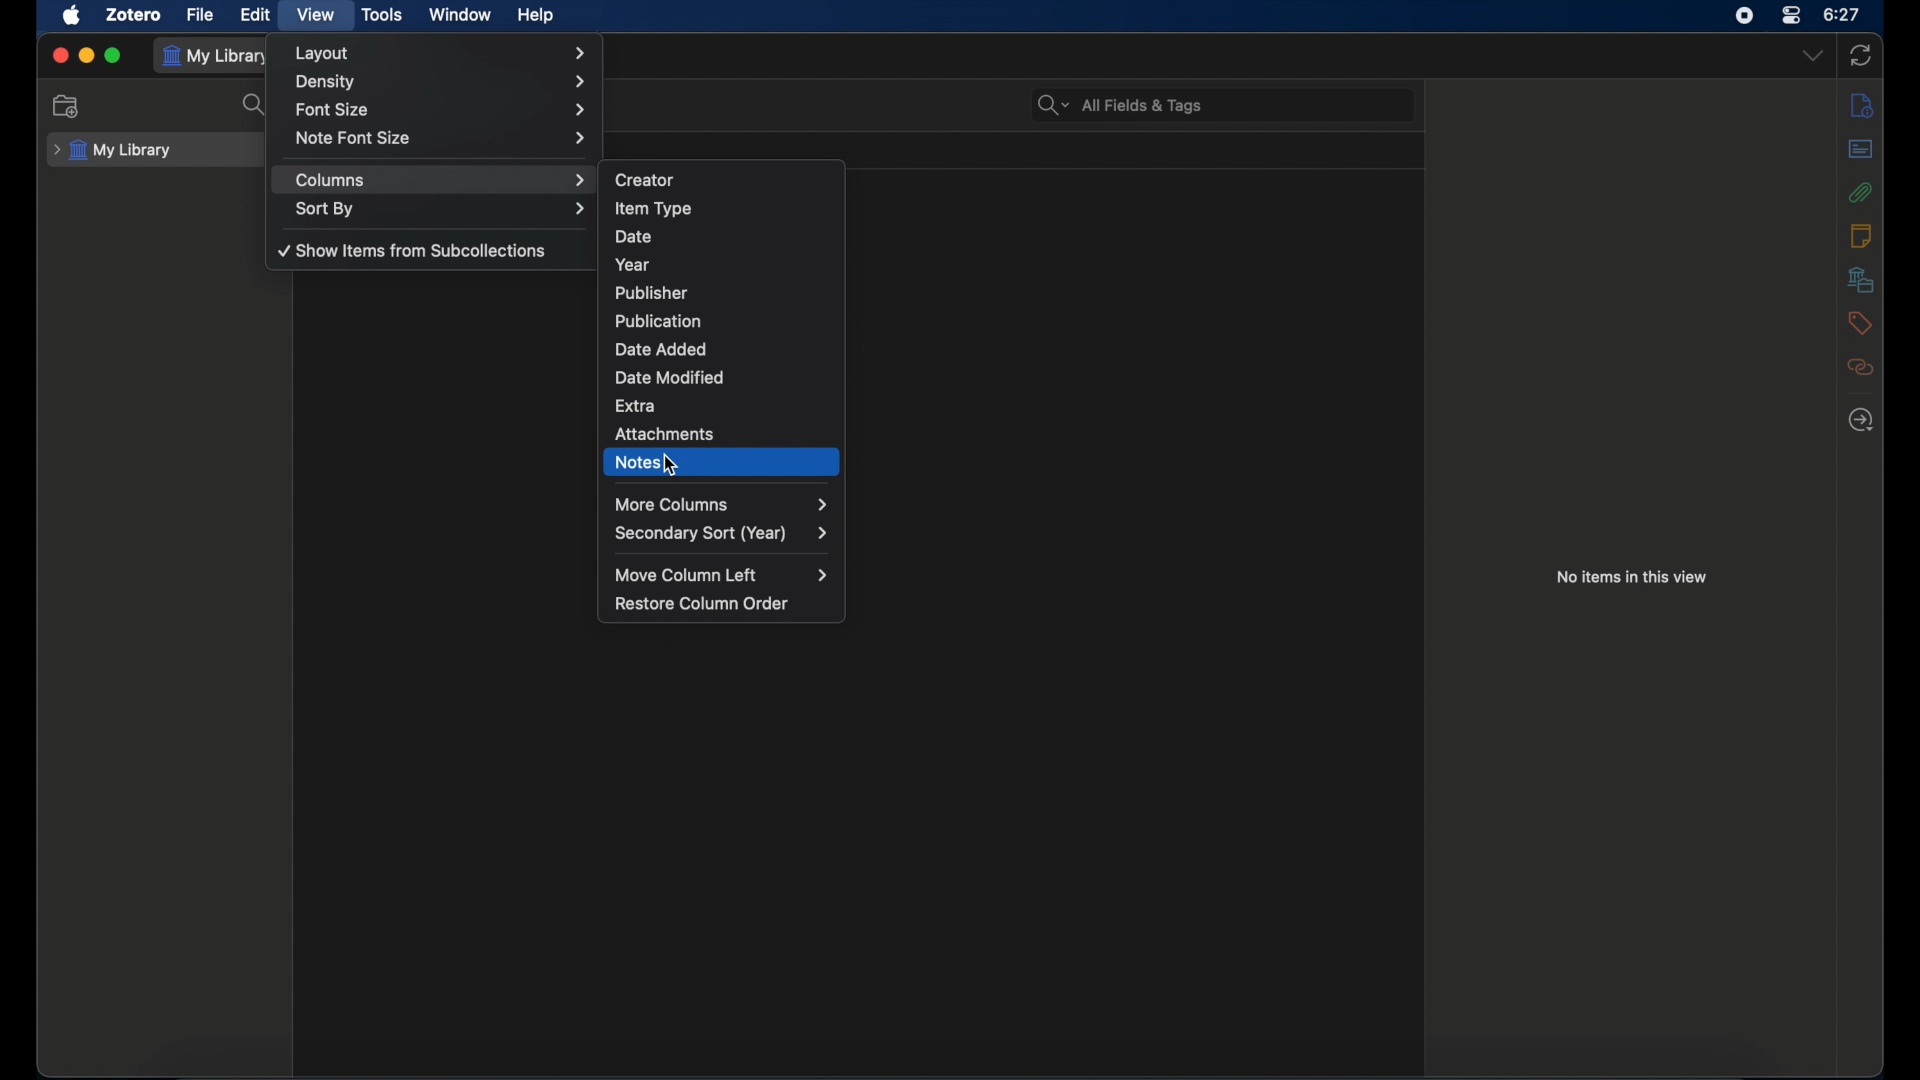 The image size is (1920, 1080). I want to click on note font size, so click(442, 137).